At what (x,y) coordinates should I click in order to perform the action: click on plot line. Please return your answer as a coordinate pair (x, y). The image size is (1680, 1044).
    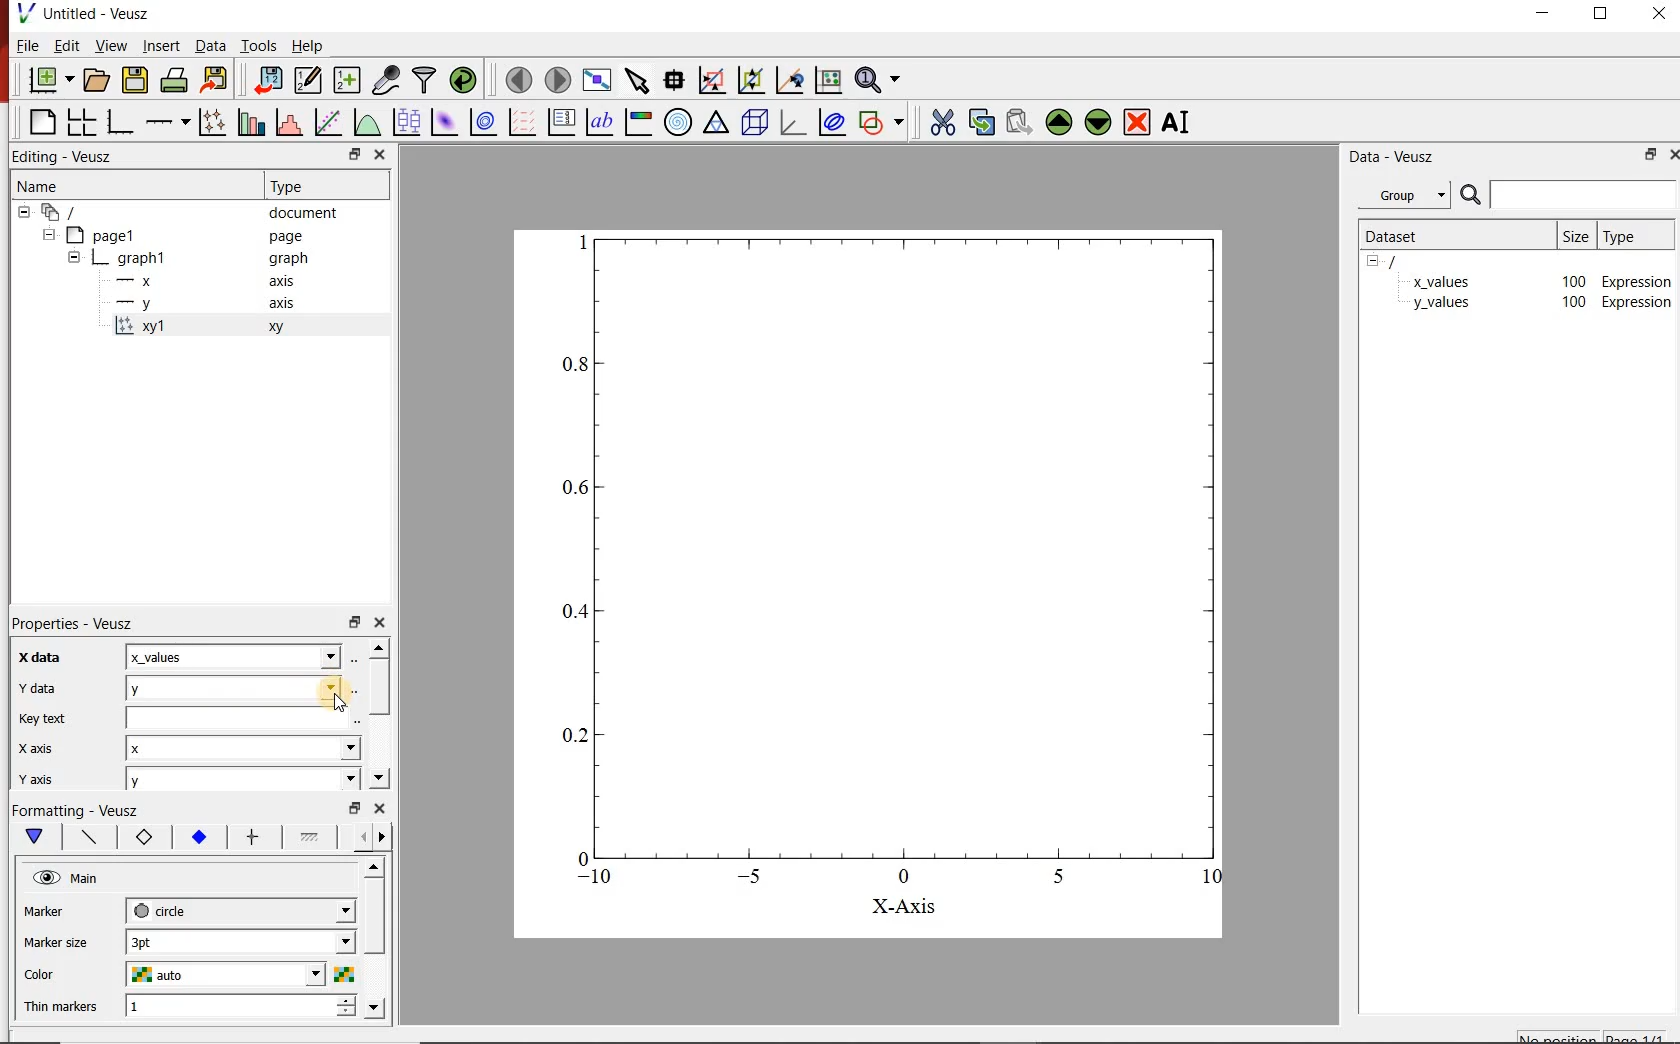
    Looking at the image, I should click on (92, 837).